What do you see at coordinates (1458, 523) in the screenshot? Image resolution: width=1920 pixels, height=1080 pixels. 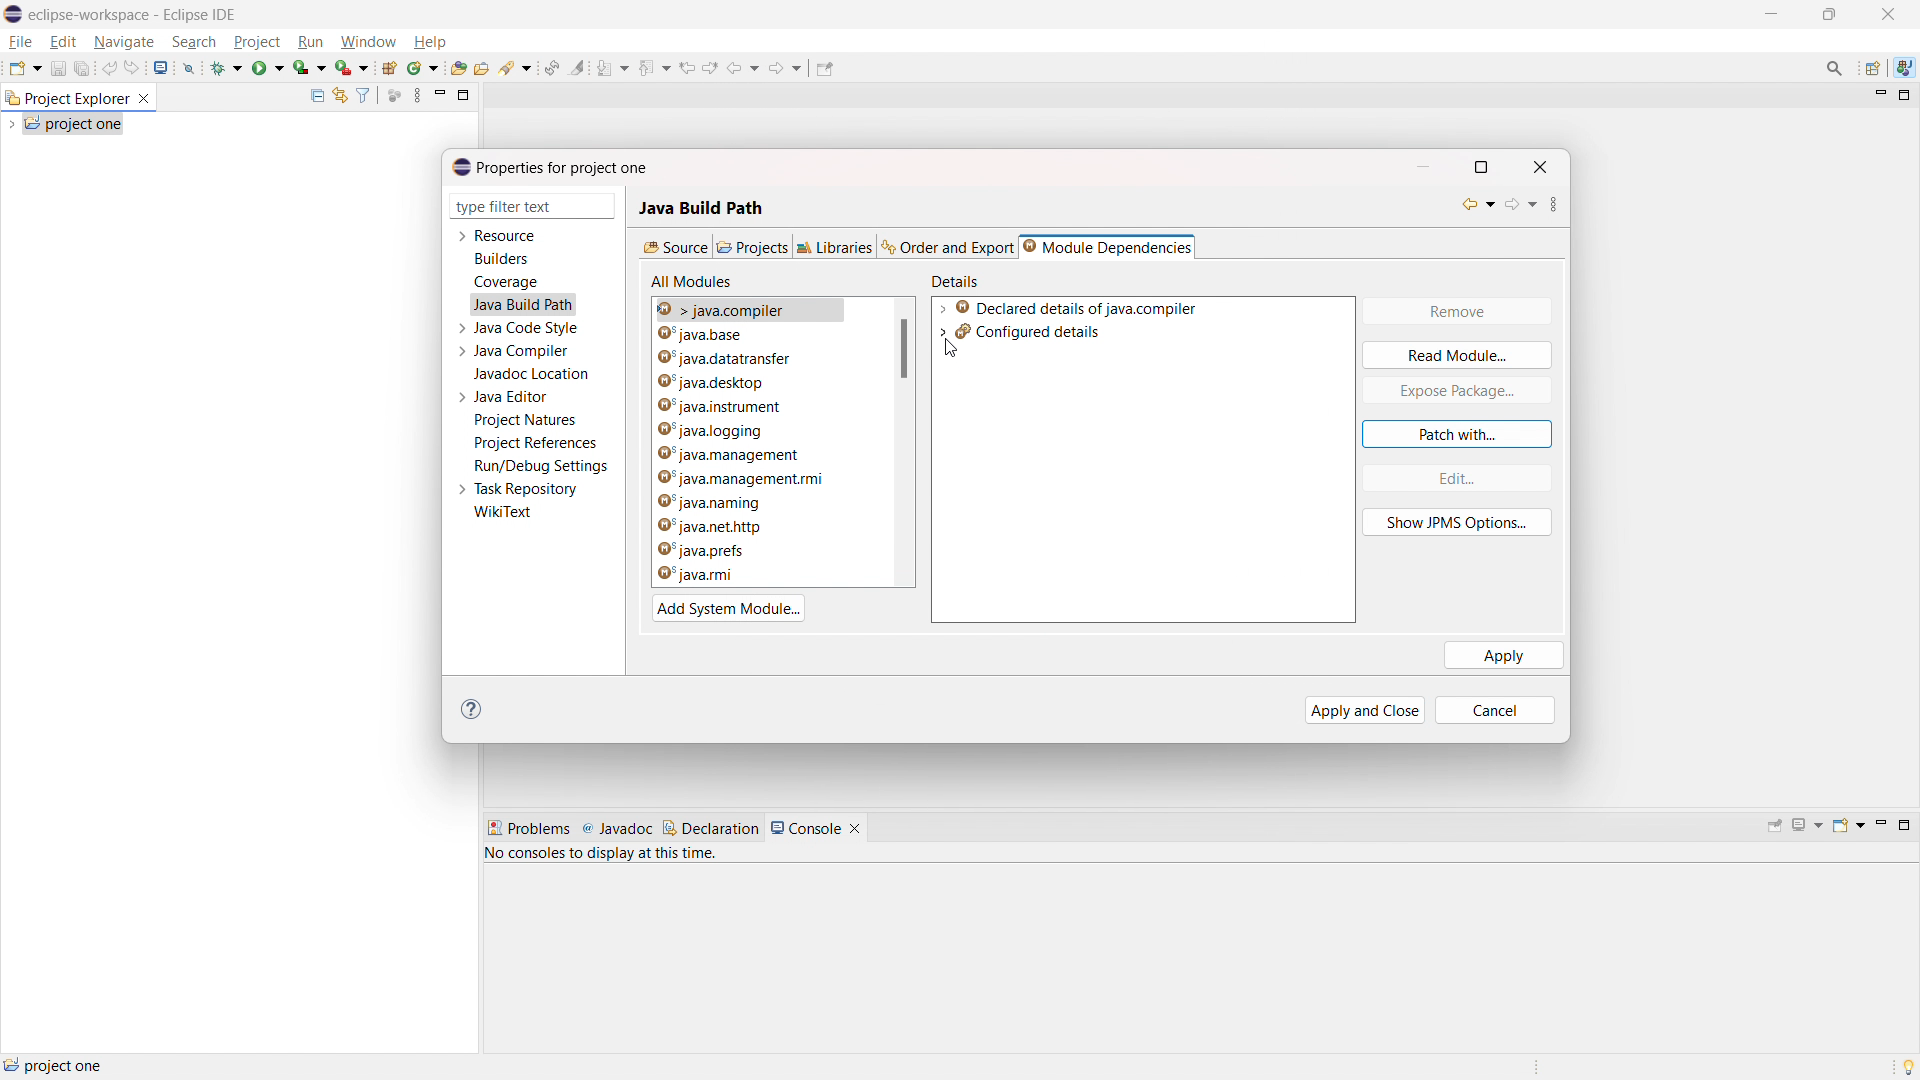 I see `show JPMS option` at bounding box center [1458, 523].